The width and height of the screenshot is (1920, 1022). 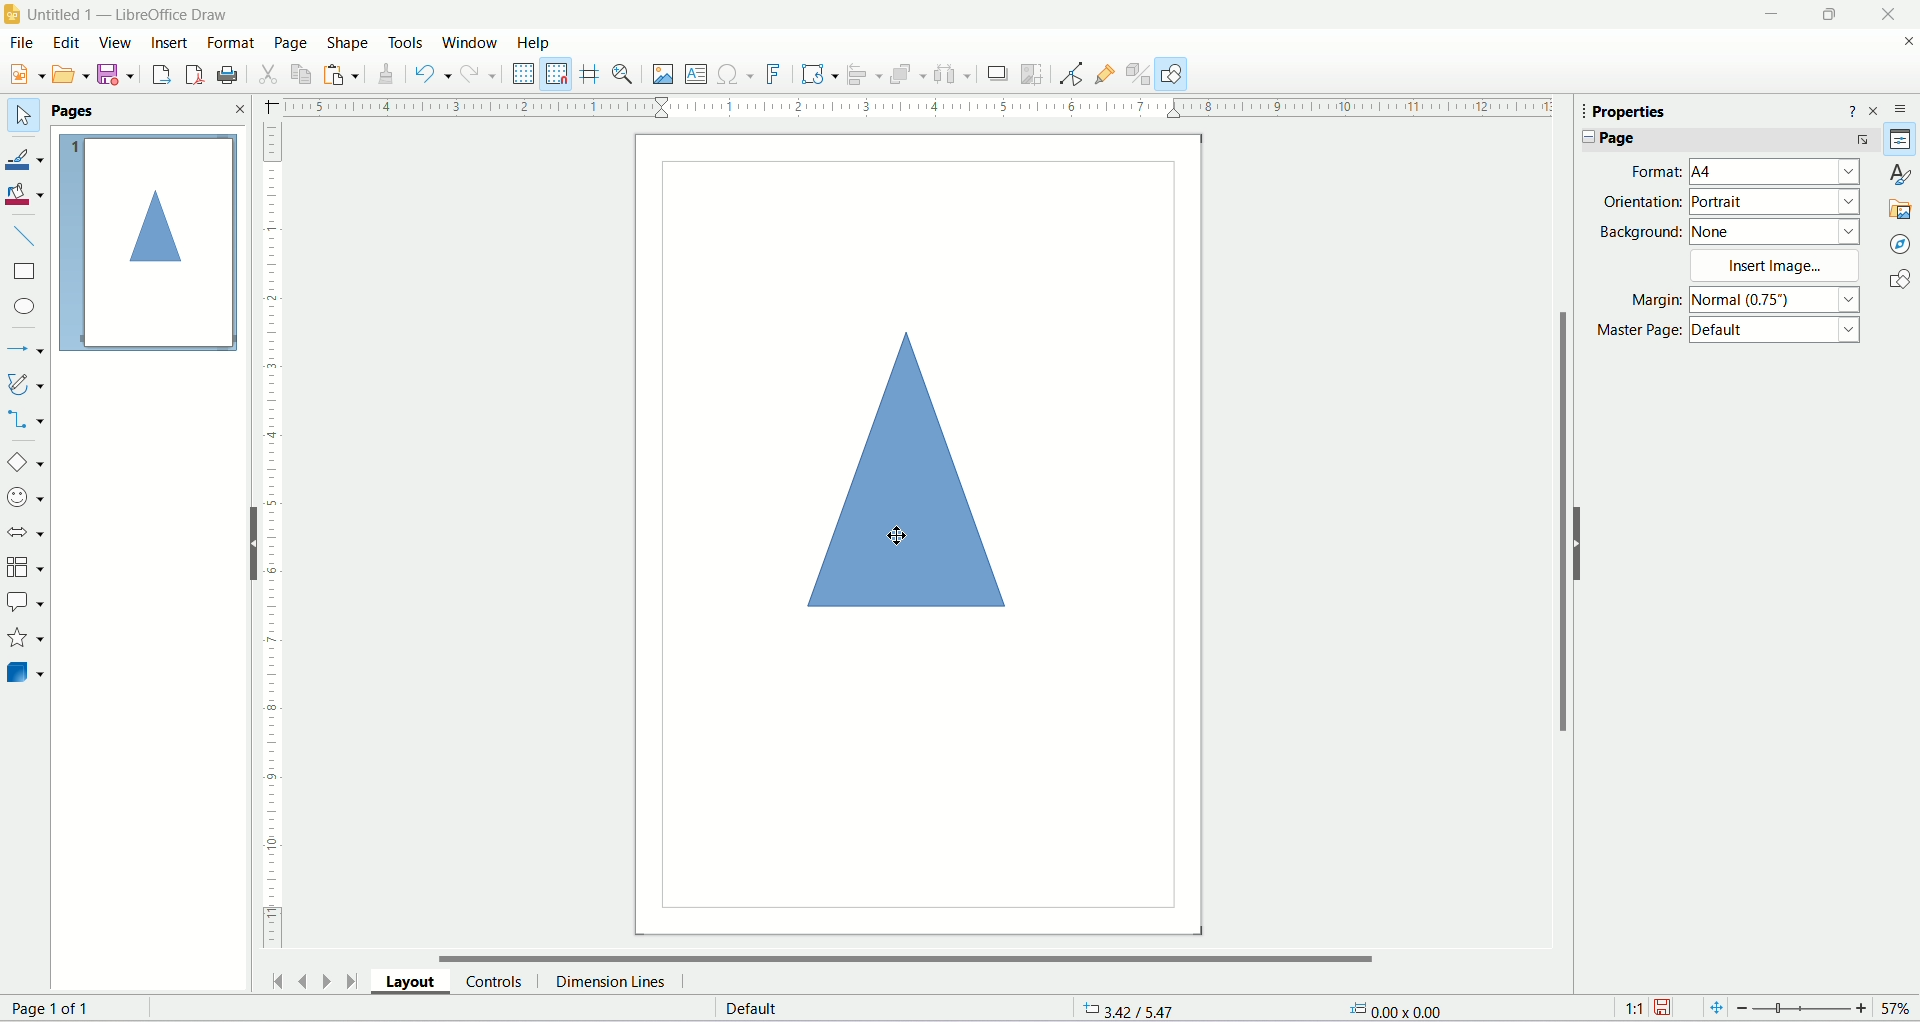 What do you see at coordinates (277, 536) in the screenshot?
I see `Vertical Ruler` at bounding box center [277, 536].